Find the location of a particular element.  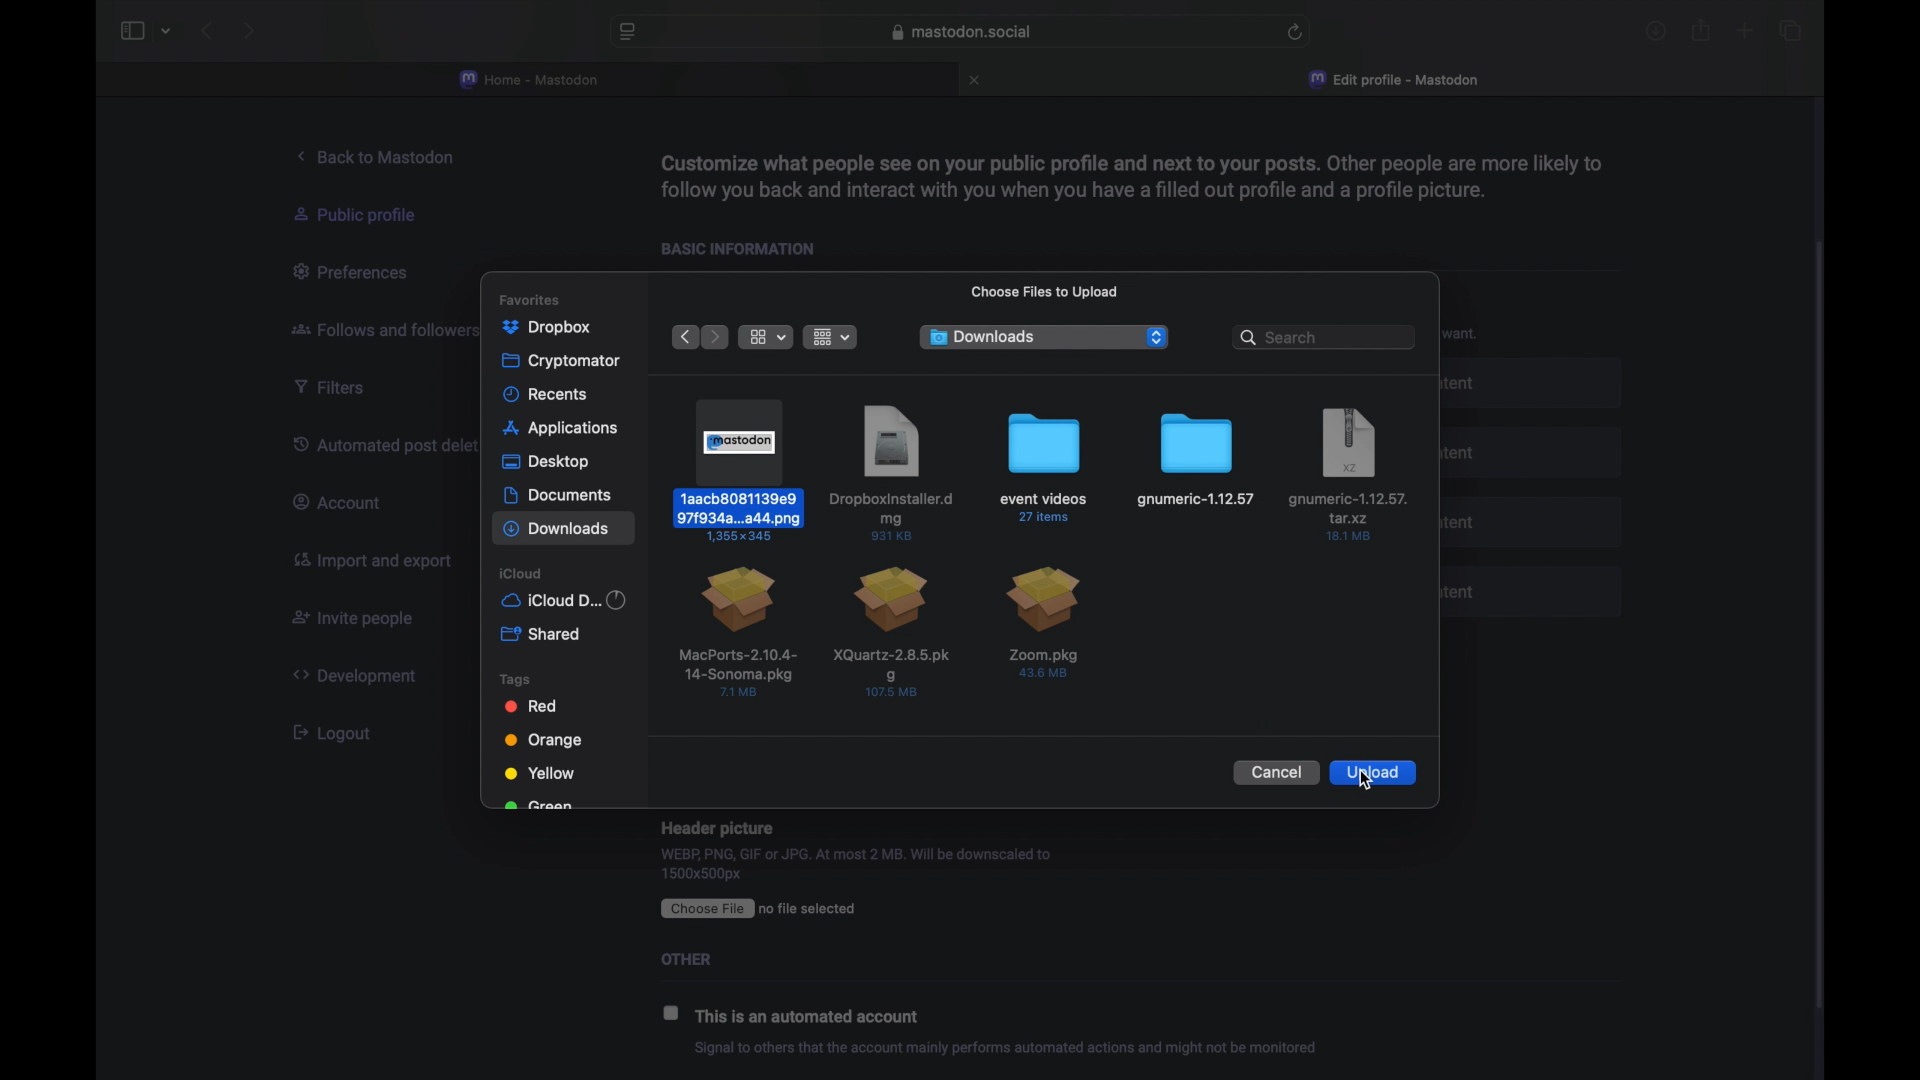

Header picture is located at coordinates (717, 826).